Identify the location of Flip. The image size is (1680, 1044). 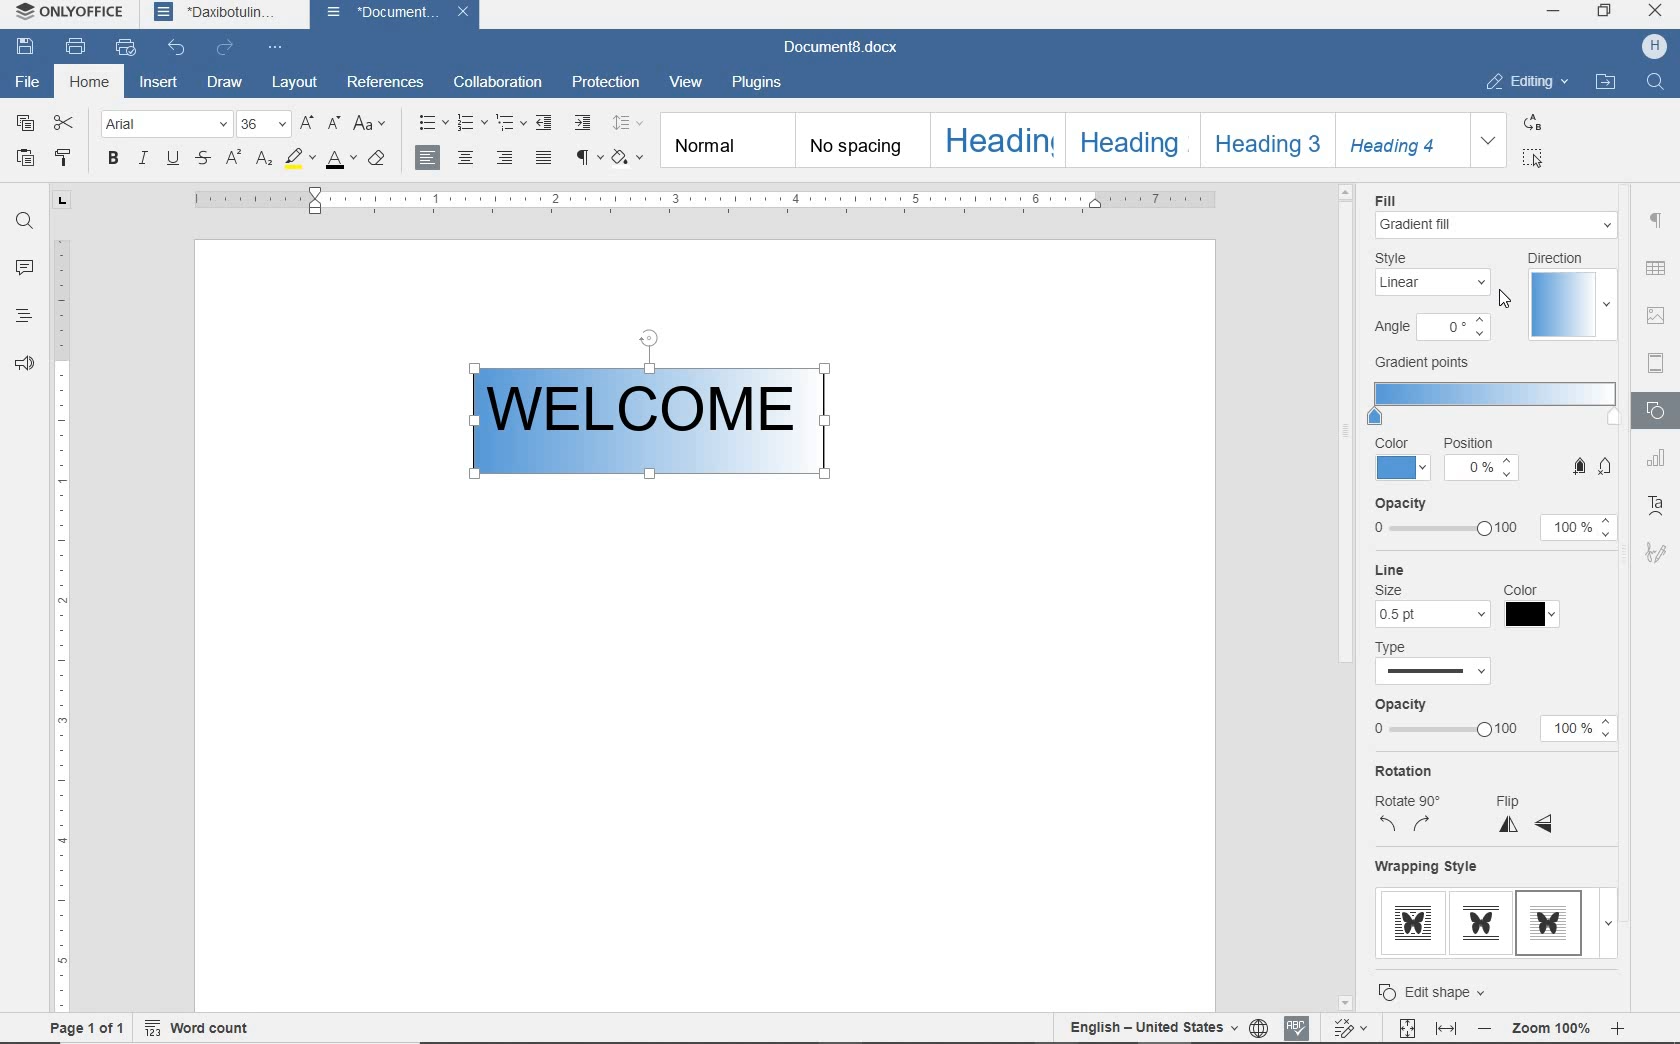
(1525, 799).